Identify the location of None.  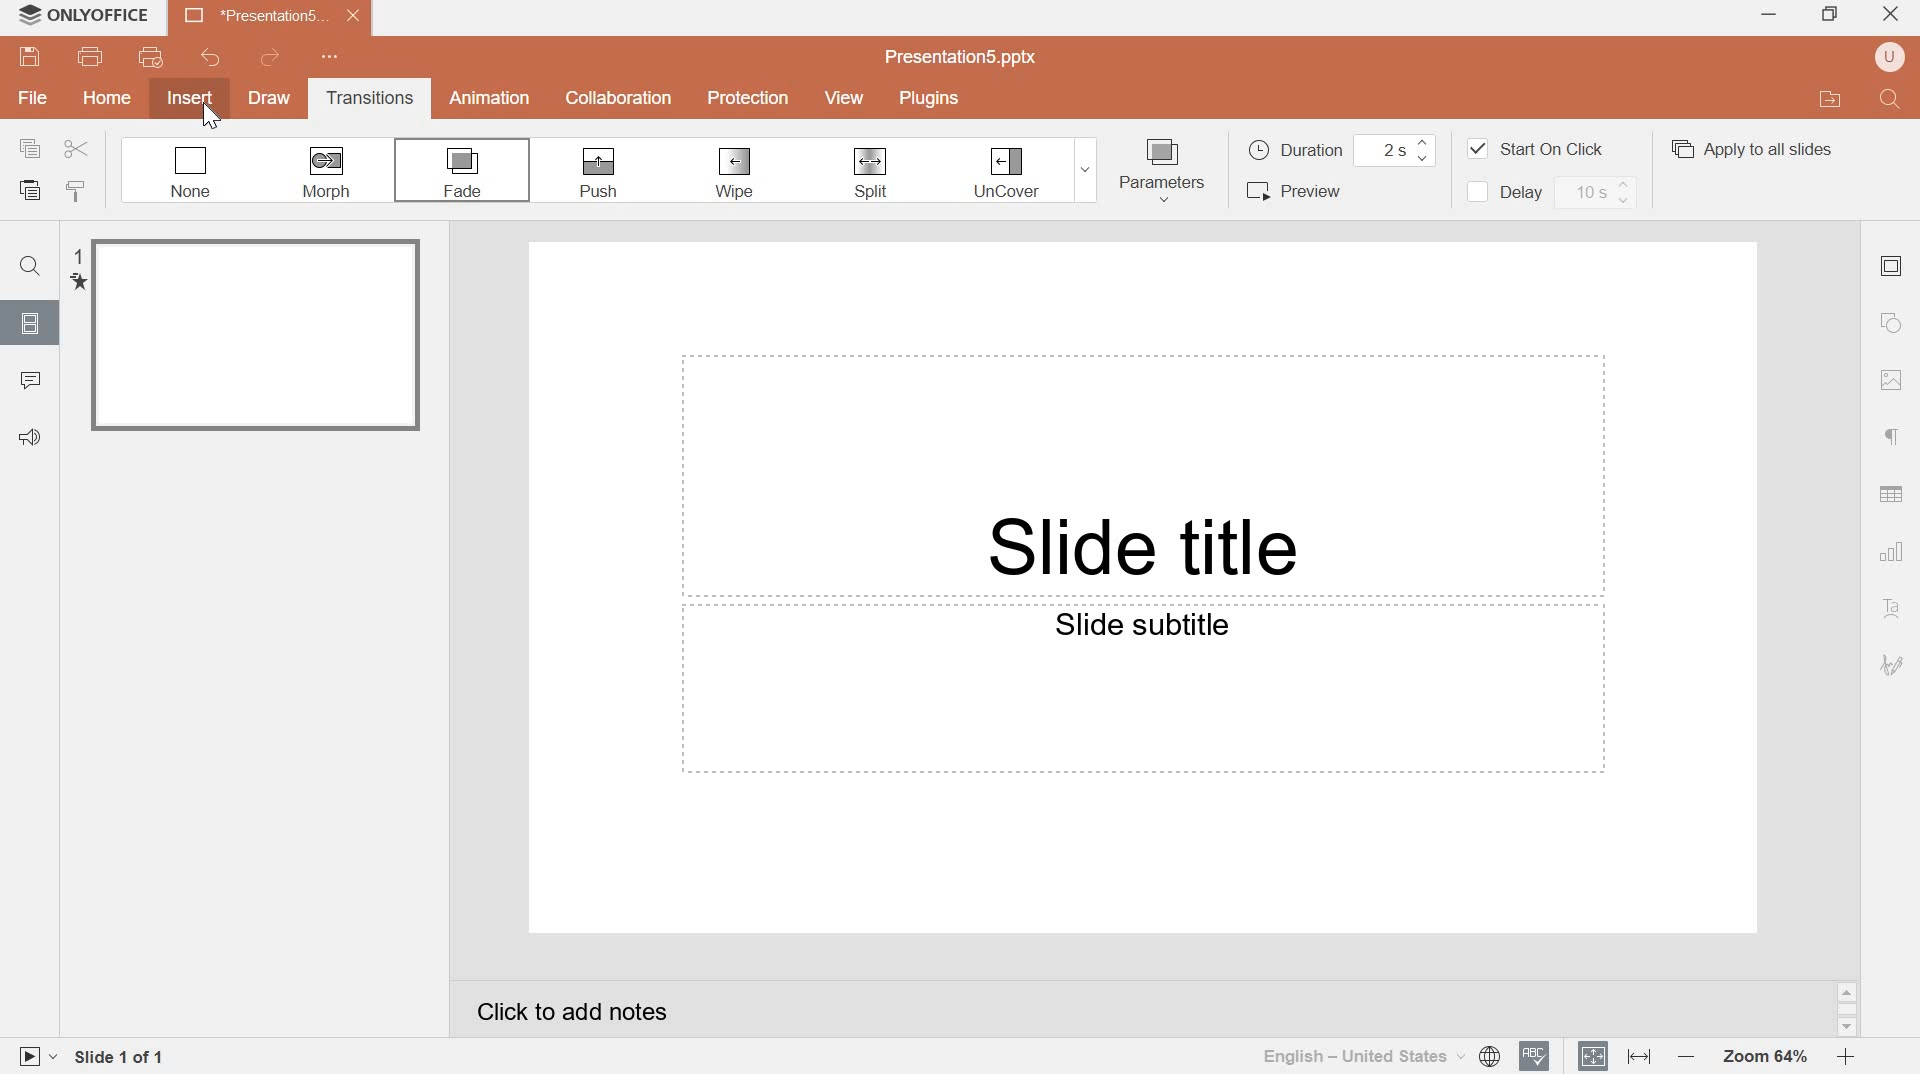
(191, 171).